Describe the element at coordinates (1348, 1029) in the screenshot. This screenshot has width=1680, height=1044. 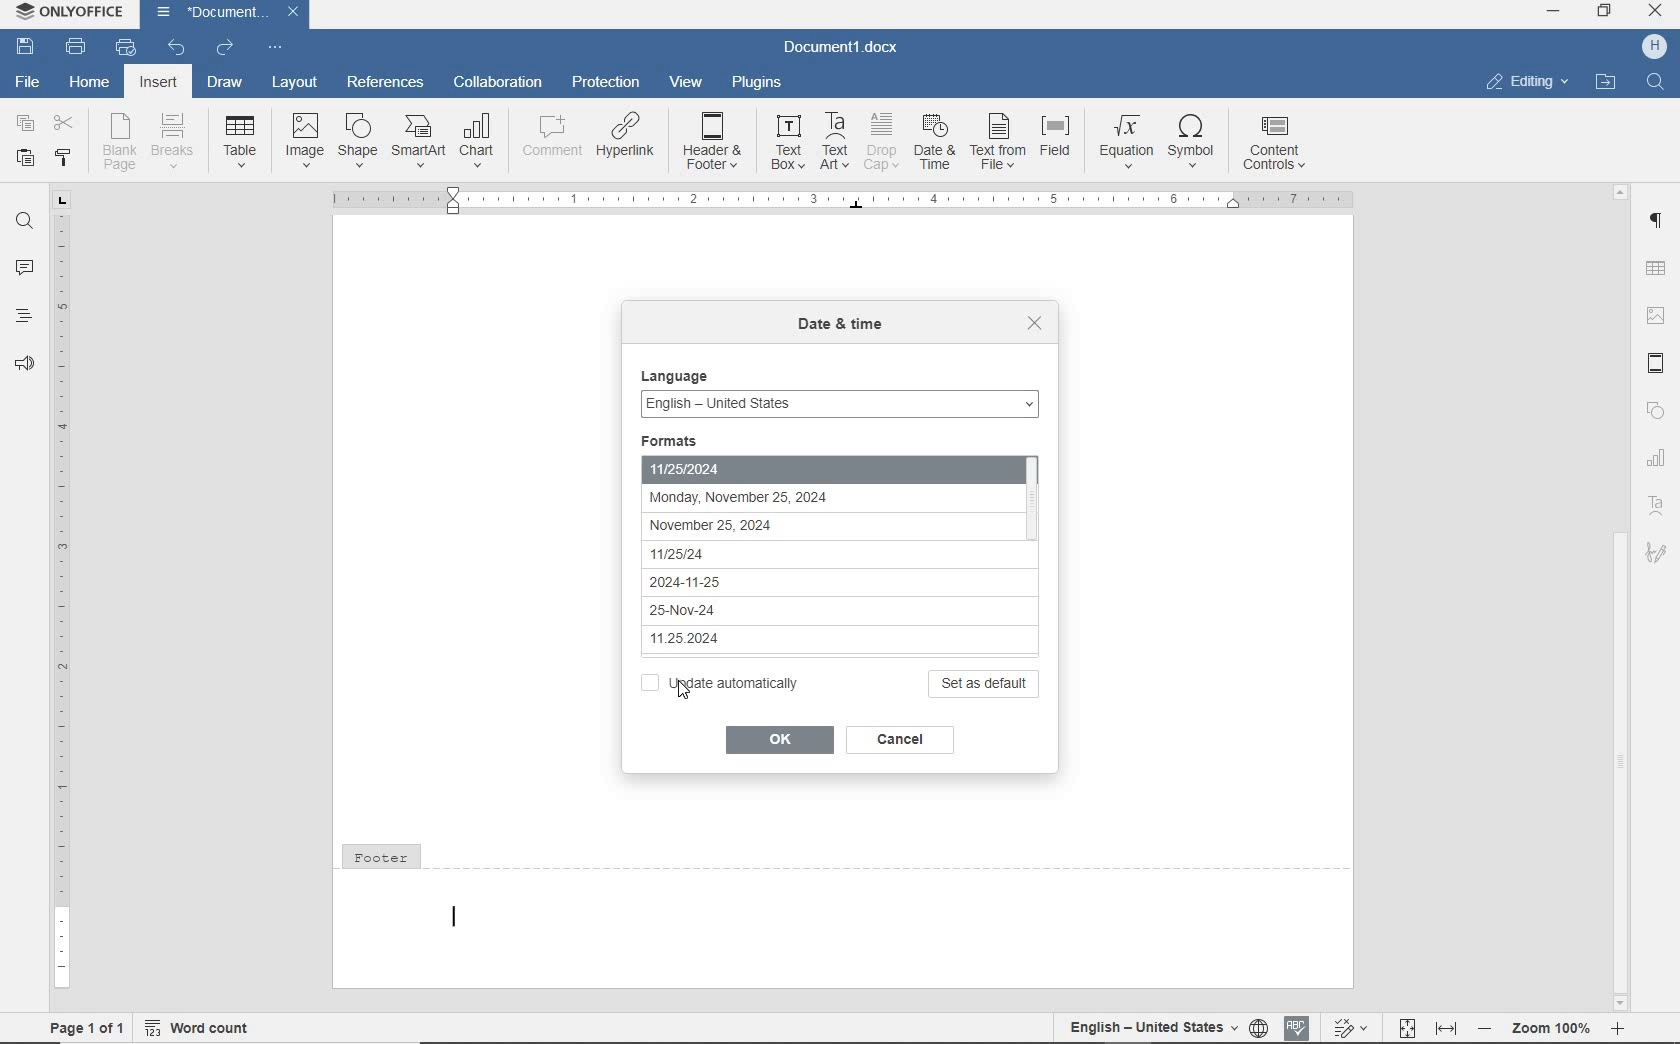
I see `track changes` at that location.